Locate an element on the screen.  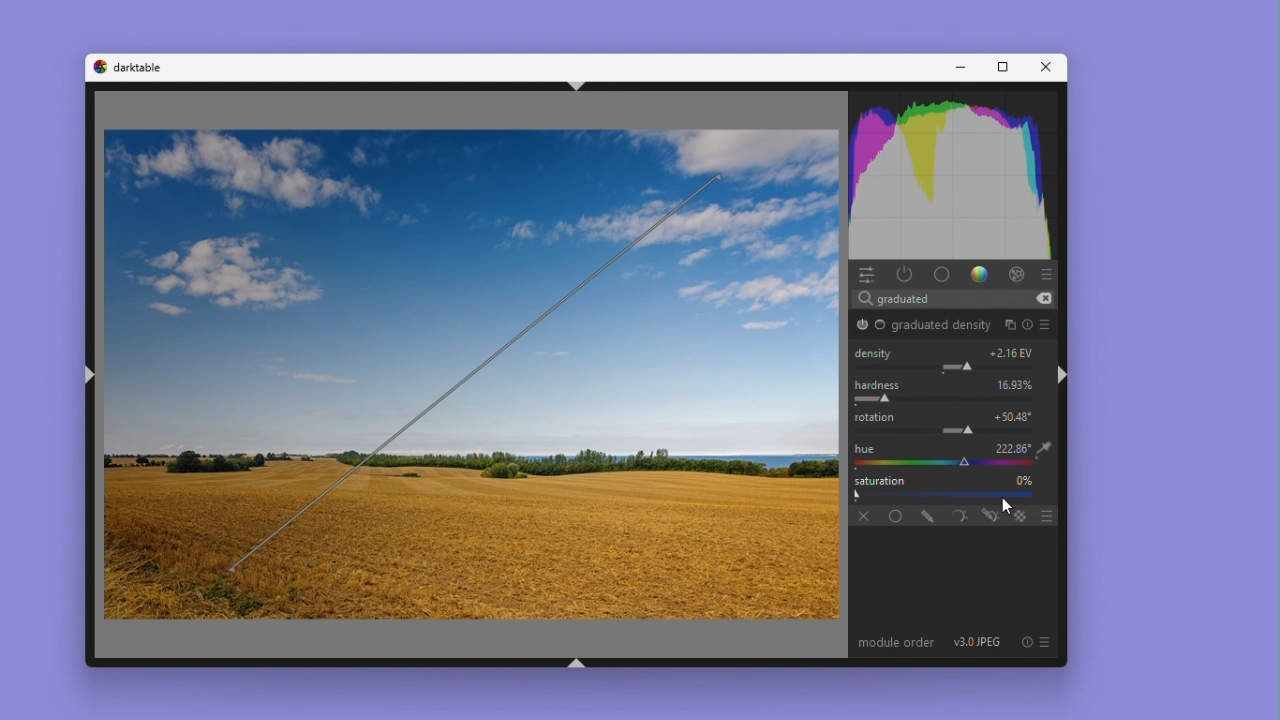
Search bar is located at coordinates (958, 297).